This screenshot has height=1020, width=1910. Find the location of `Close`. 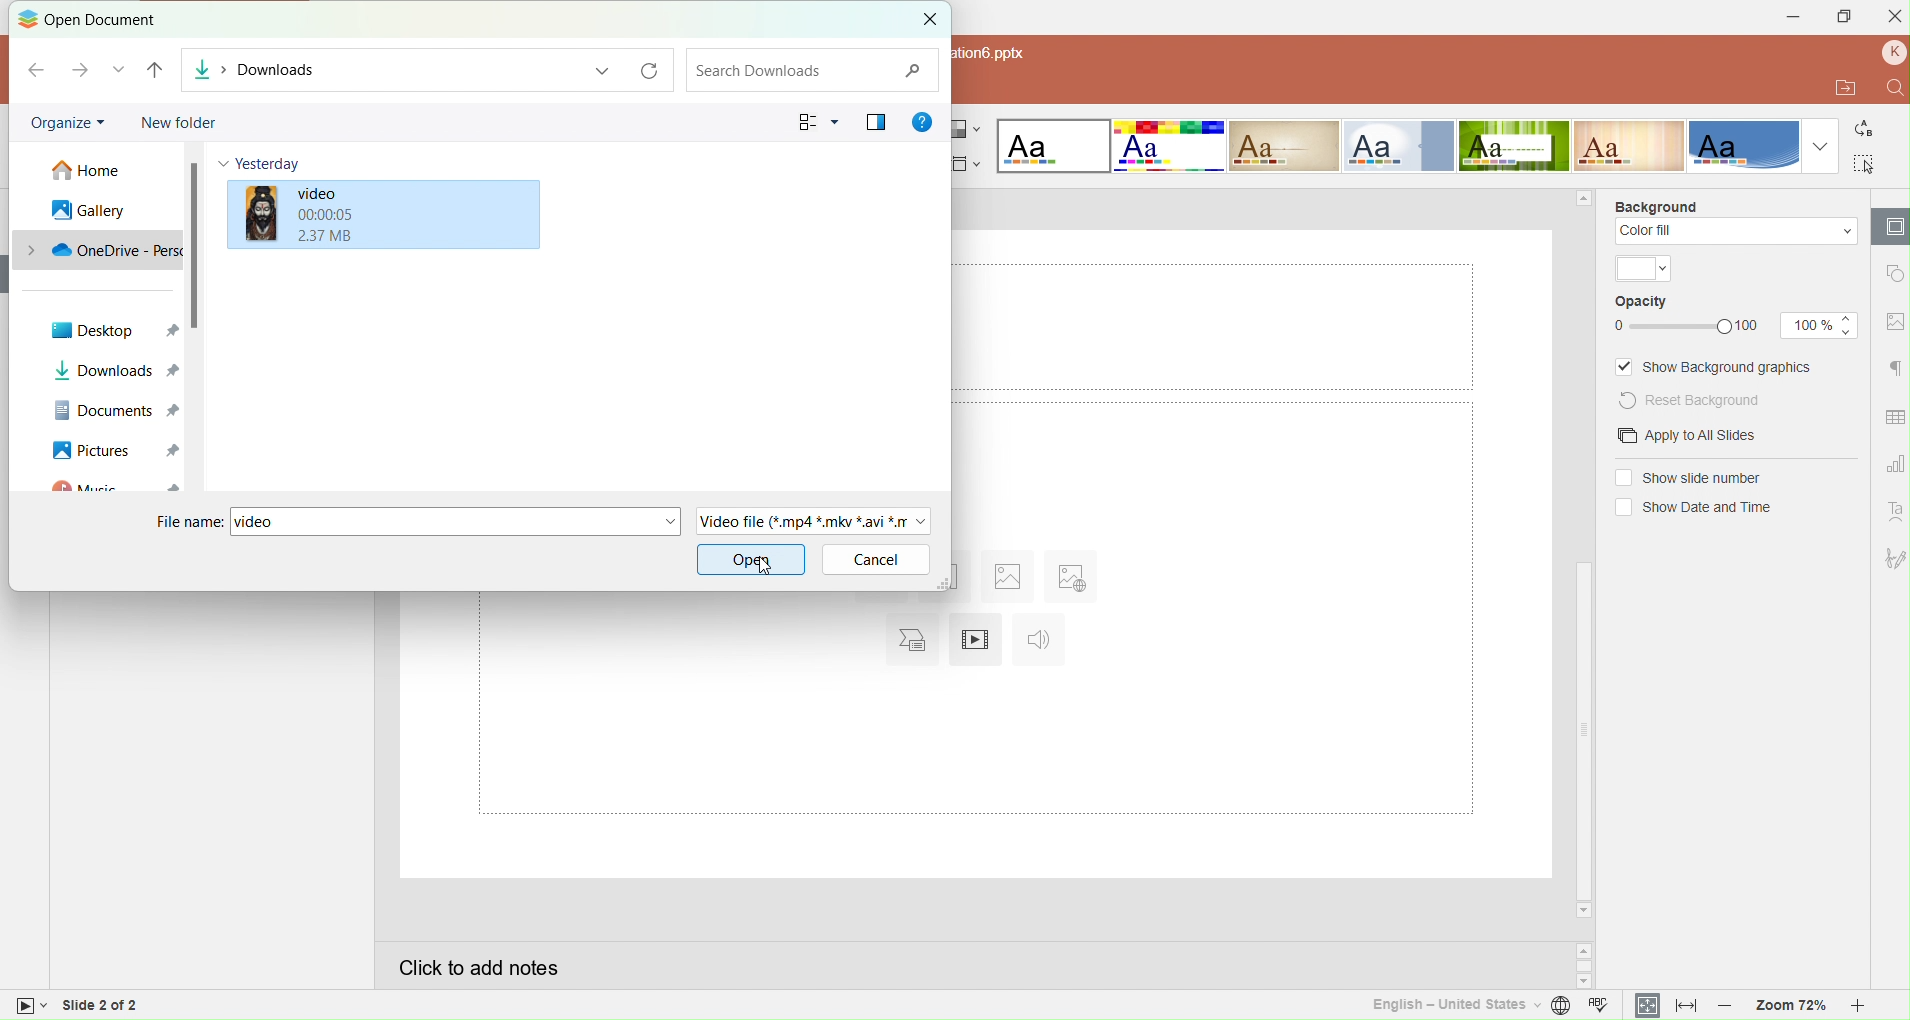

Close is located at coordinates (1892, 17).